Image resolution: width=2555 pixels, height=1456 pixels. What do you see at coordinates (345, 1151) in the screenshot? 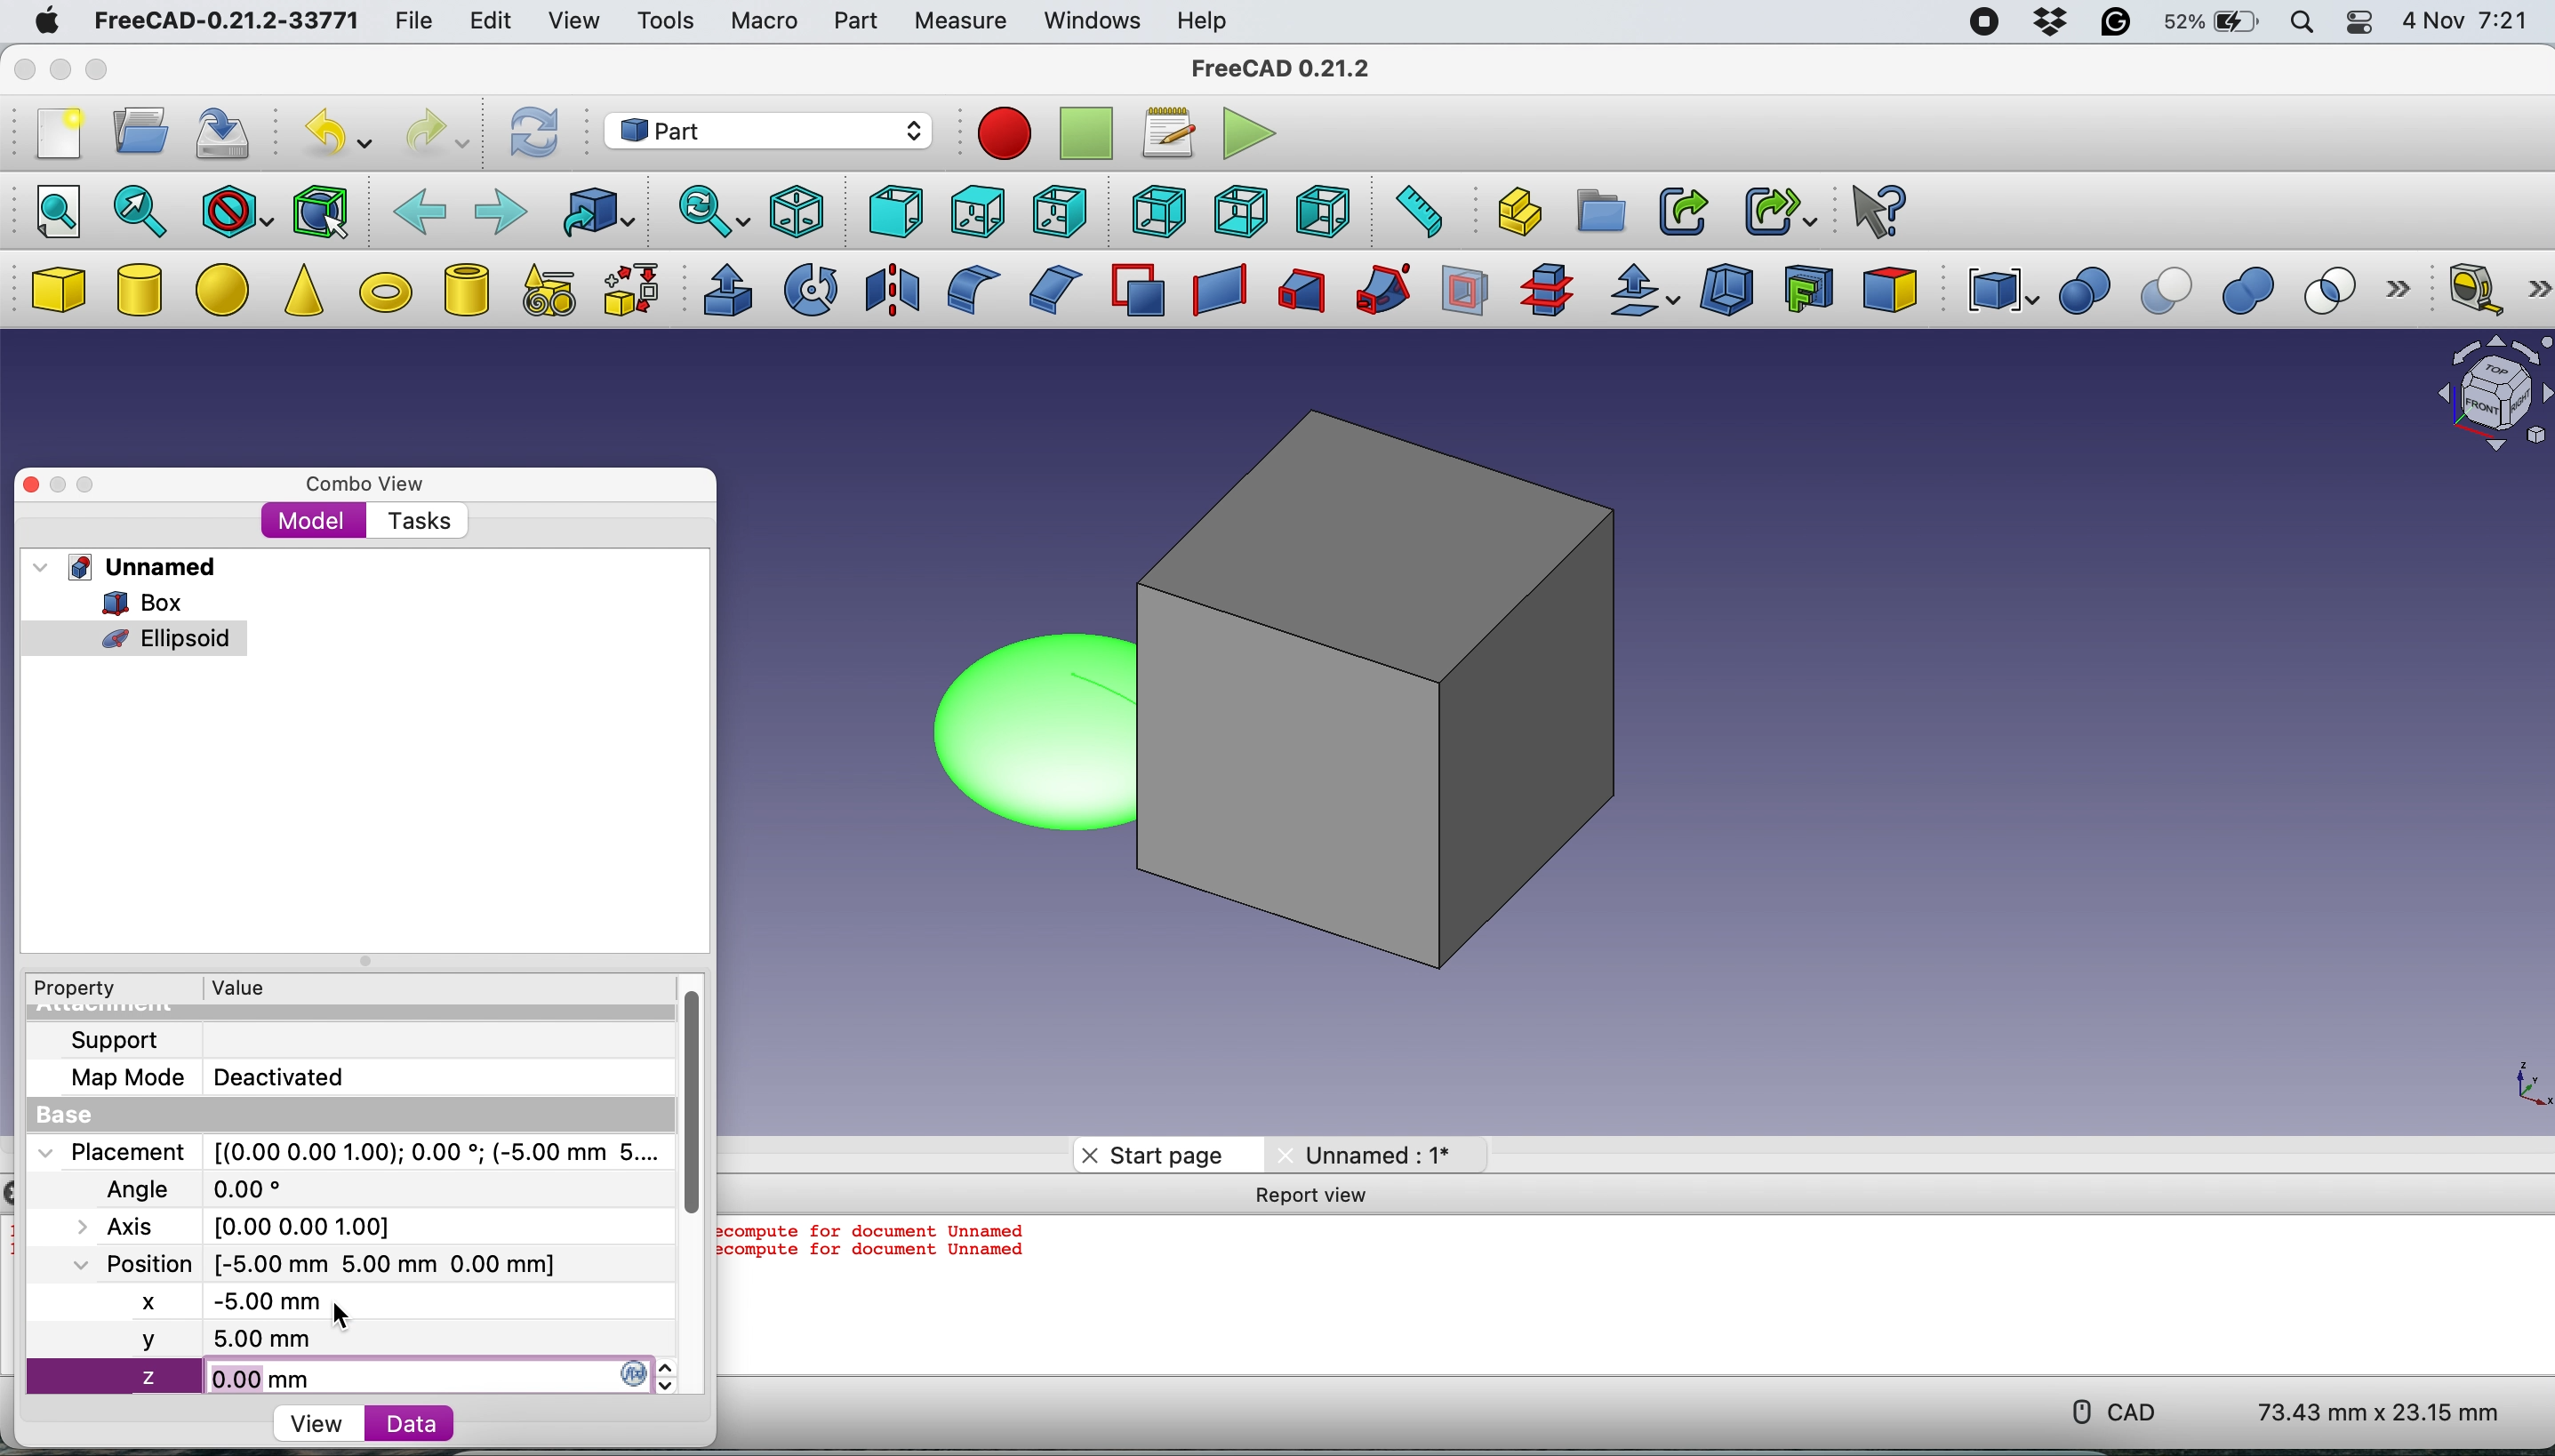
I see `Placement [(0.00 0.00 1.00); 0.00 *, (-5.00 mm 0..` at bounding box center [345, 1151].